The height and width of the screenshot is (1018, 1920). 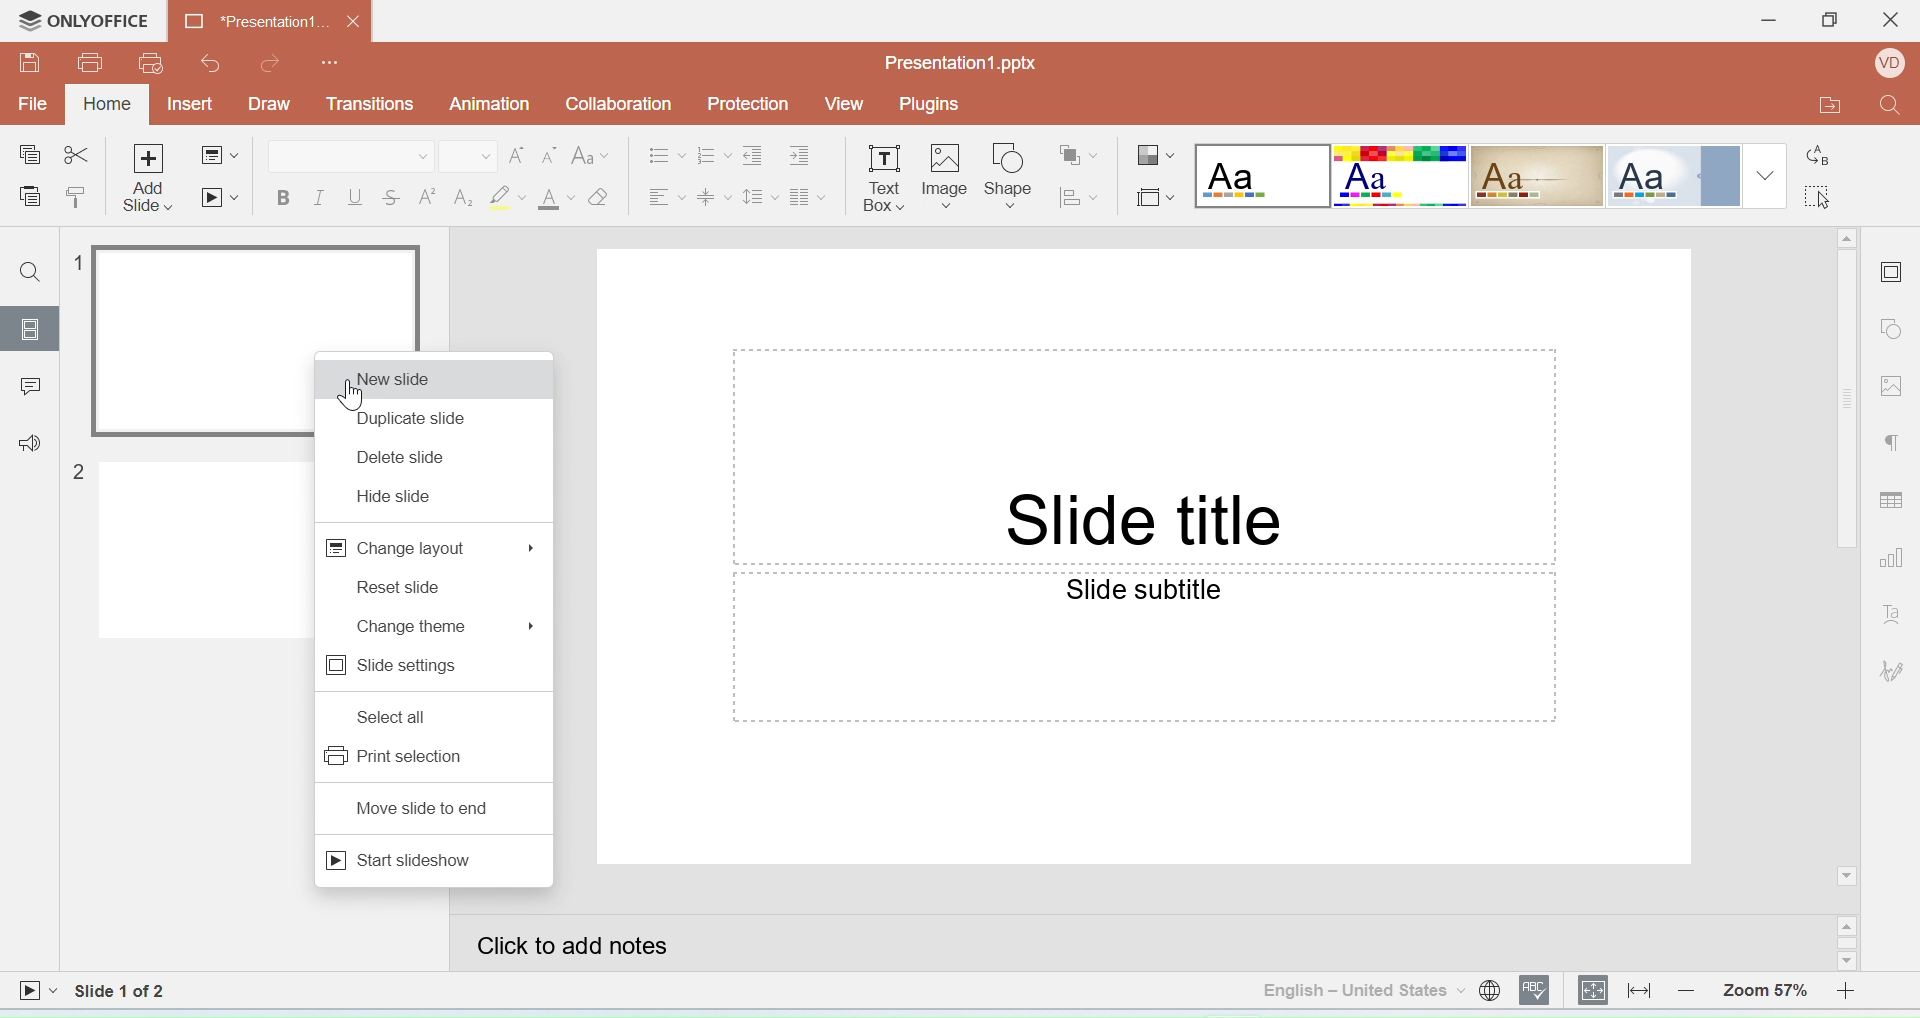 What do you see at coordinates (283, 201) in the screenshot?
I see `Bold` at bounding box center [283, 201].